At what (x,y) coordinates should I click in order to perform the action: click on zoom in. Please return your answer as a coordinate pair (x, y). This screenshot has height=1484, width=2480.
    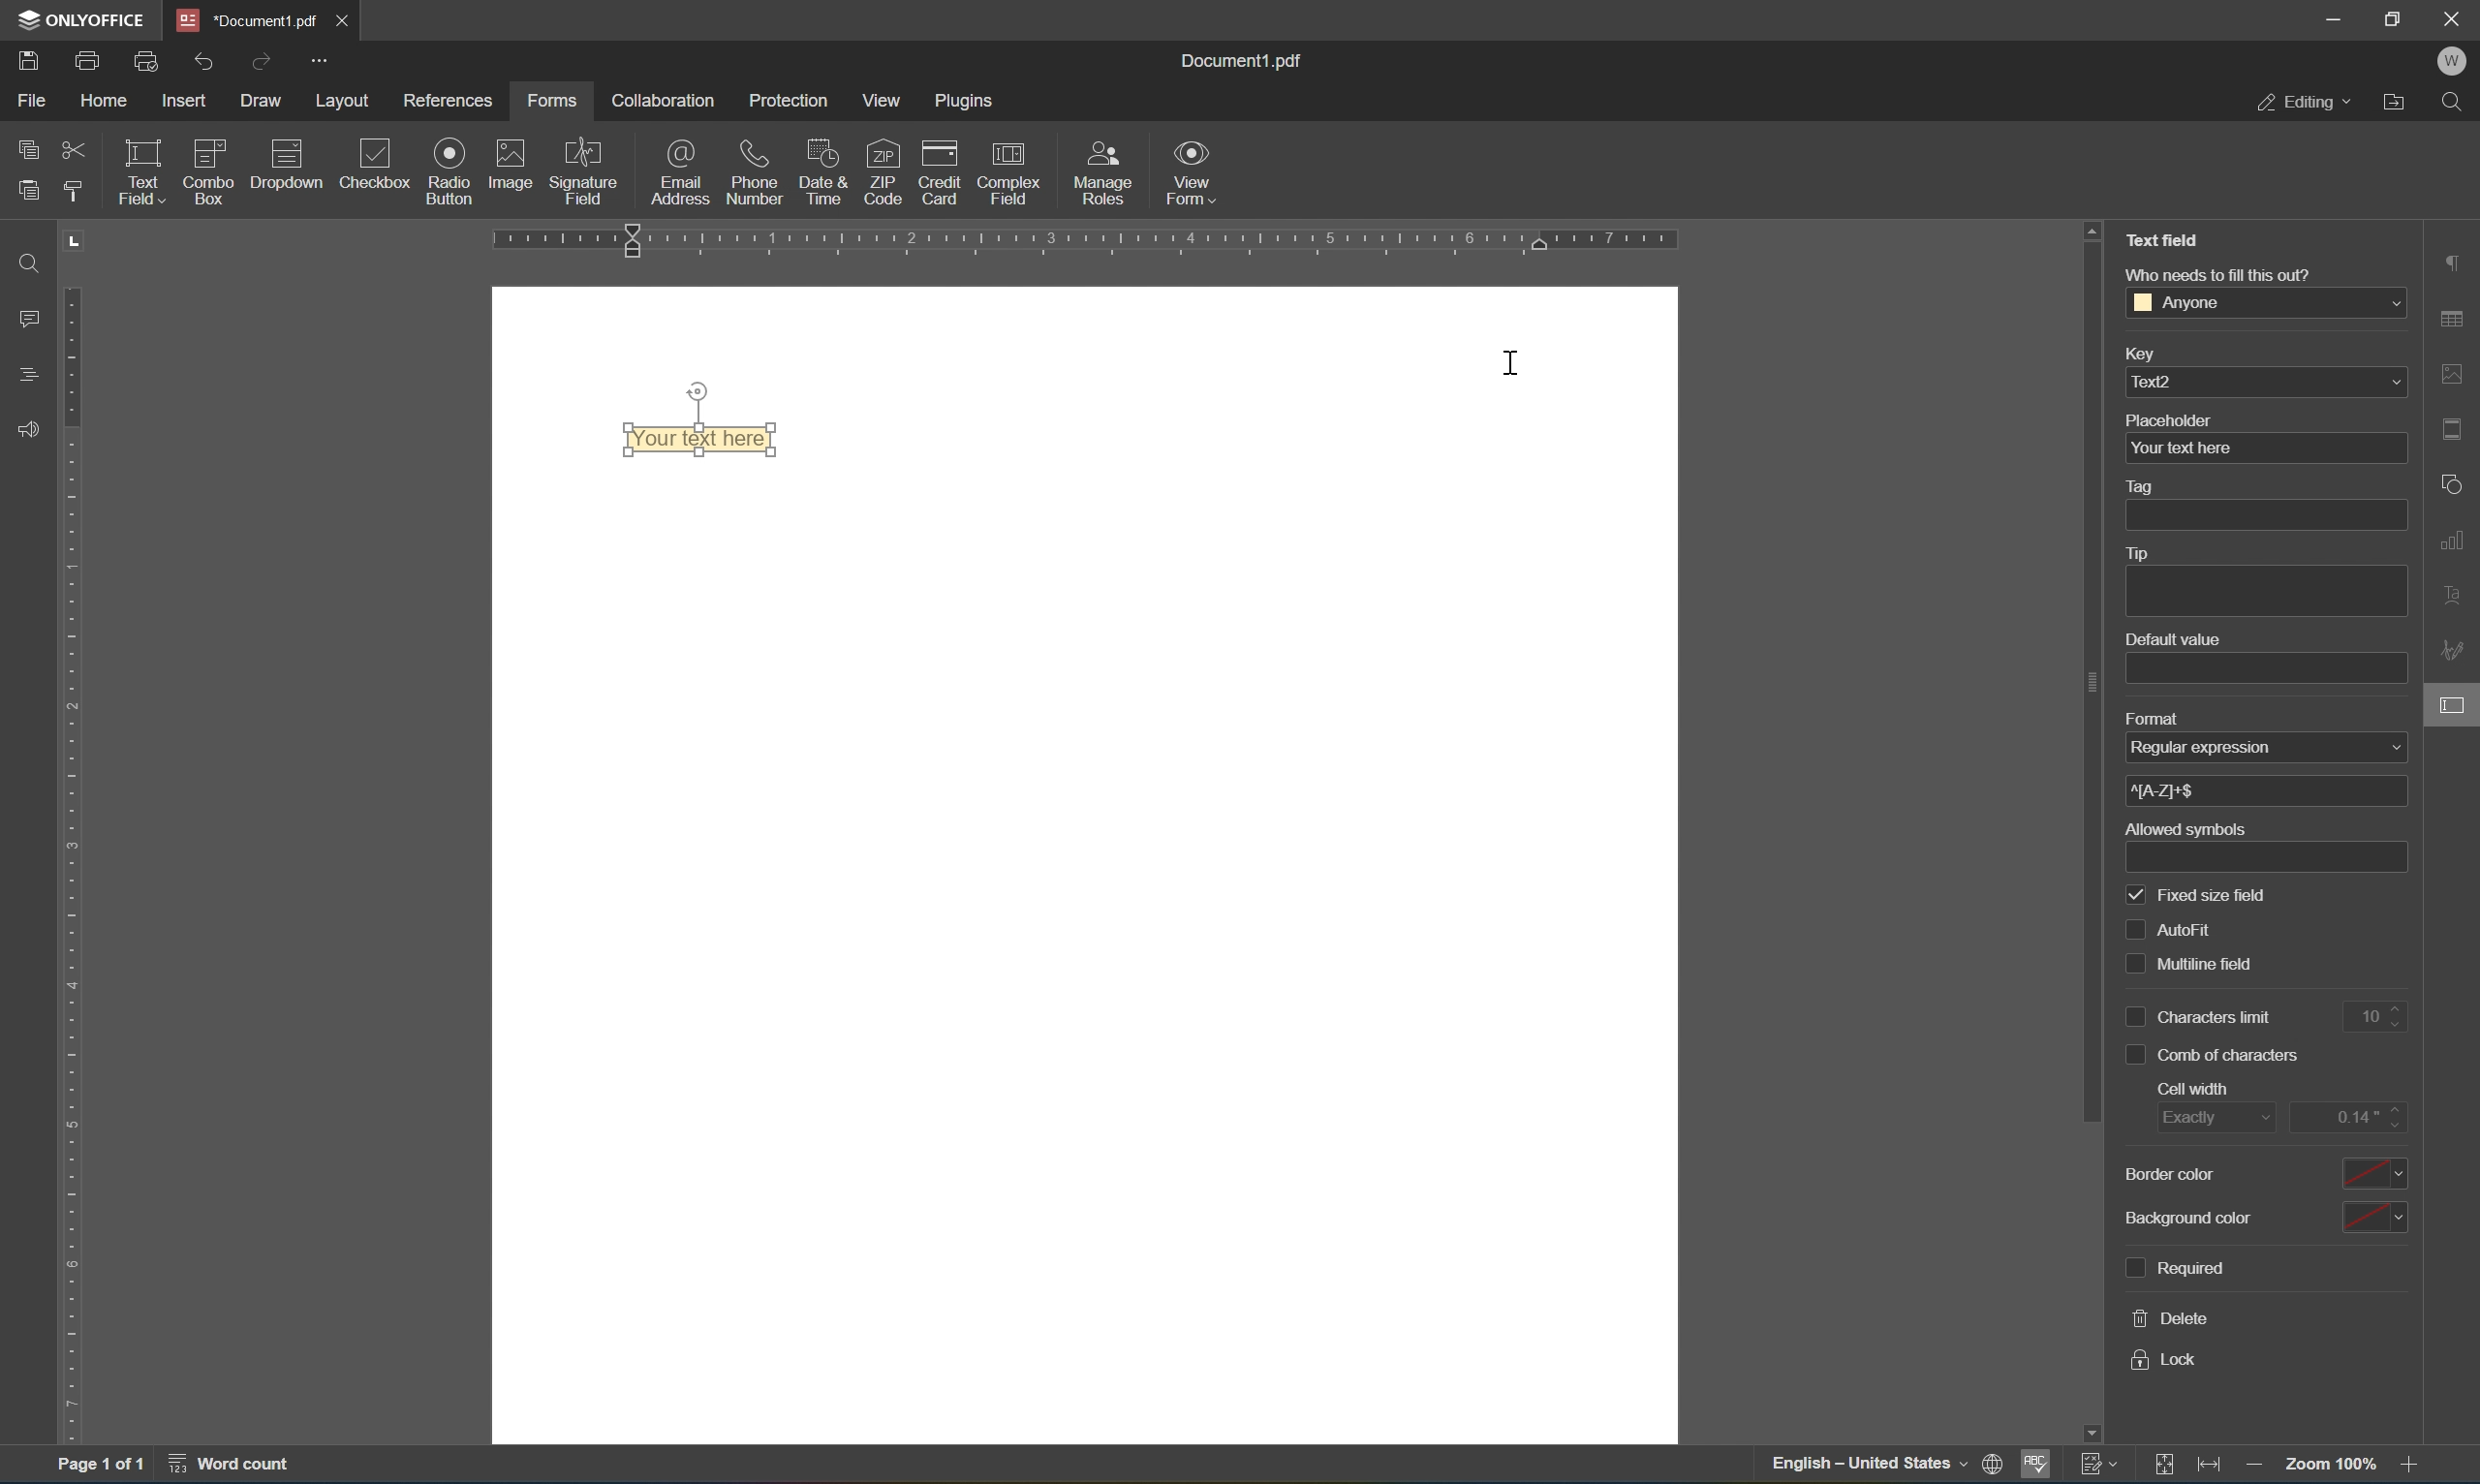
    Looking at the image, I should click on (2409, 1465).